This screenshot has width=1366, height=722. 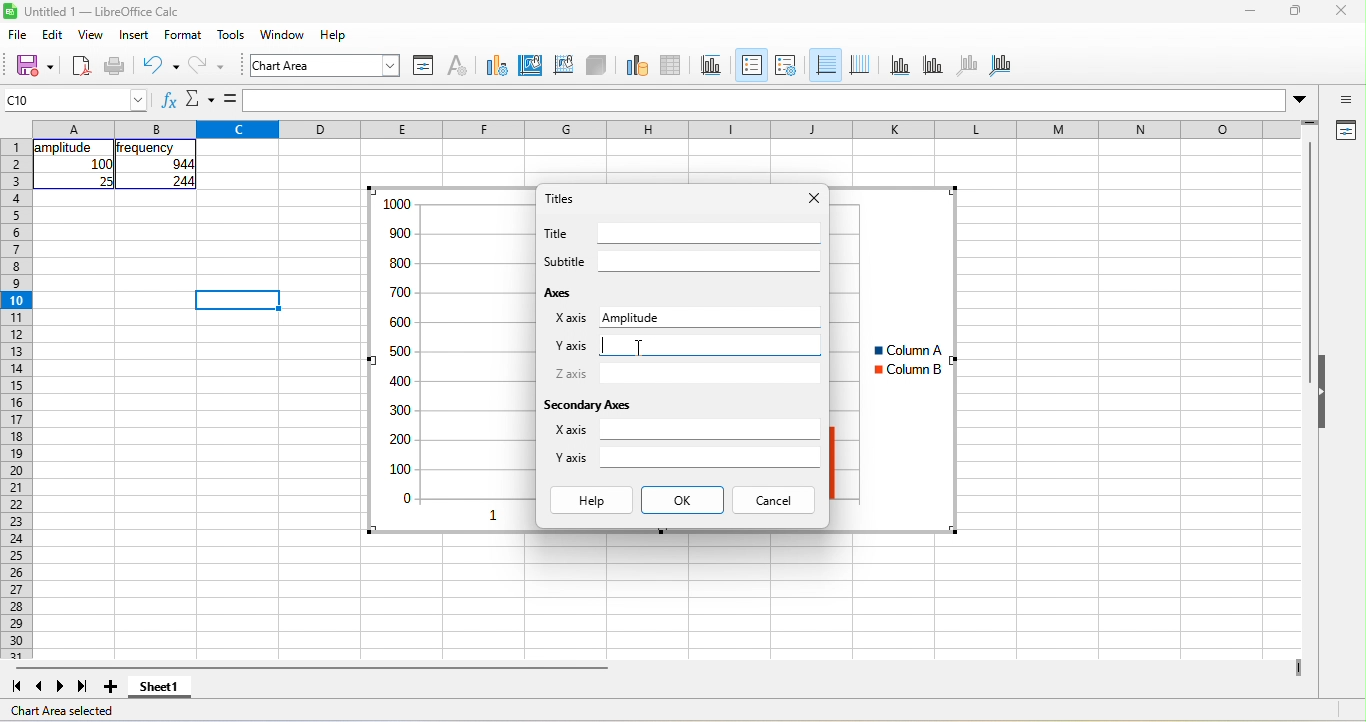 What do you see at coordinates (894, 359) in the screenshot?
I see `Column chart` at bounding box center [894, 359].